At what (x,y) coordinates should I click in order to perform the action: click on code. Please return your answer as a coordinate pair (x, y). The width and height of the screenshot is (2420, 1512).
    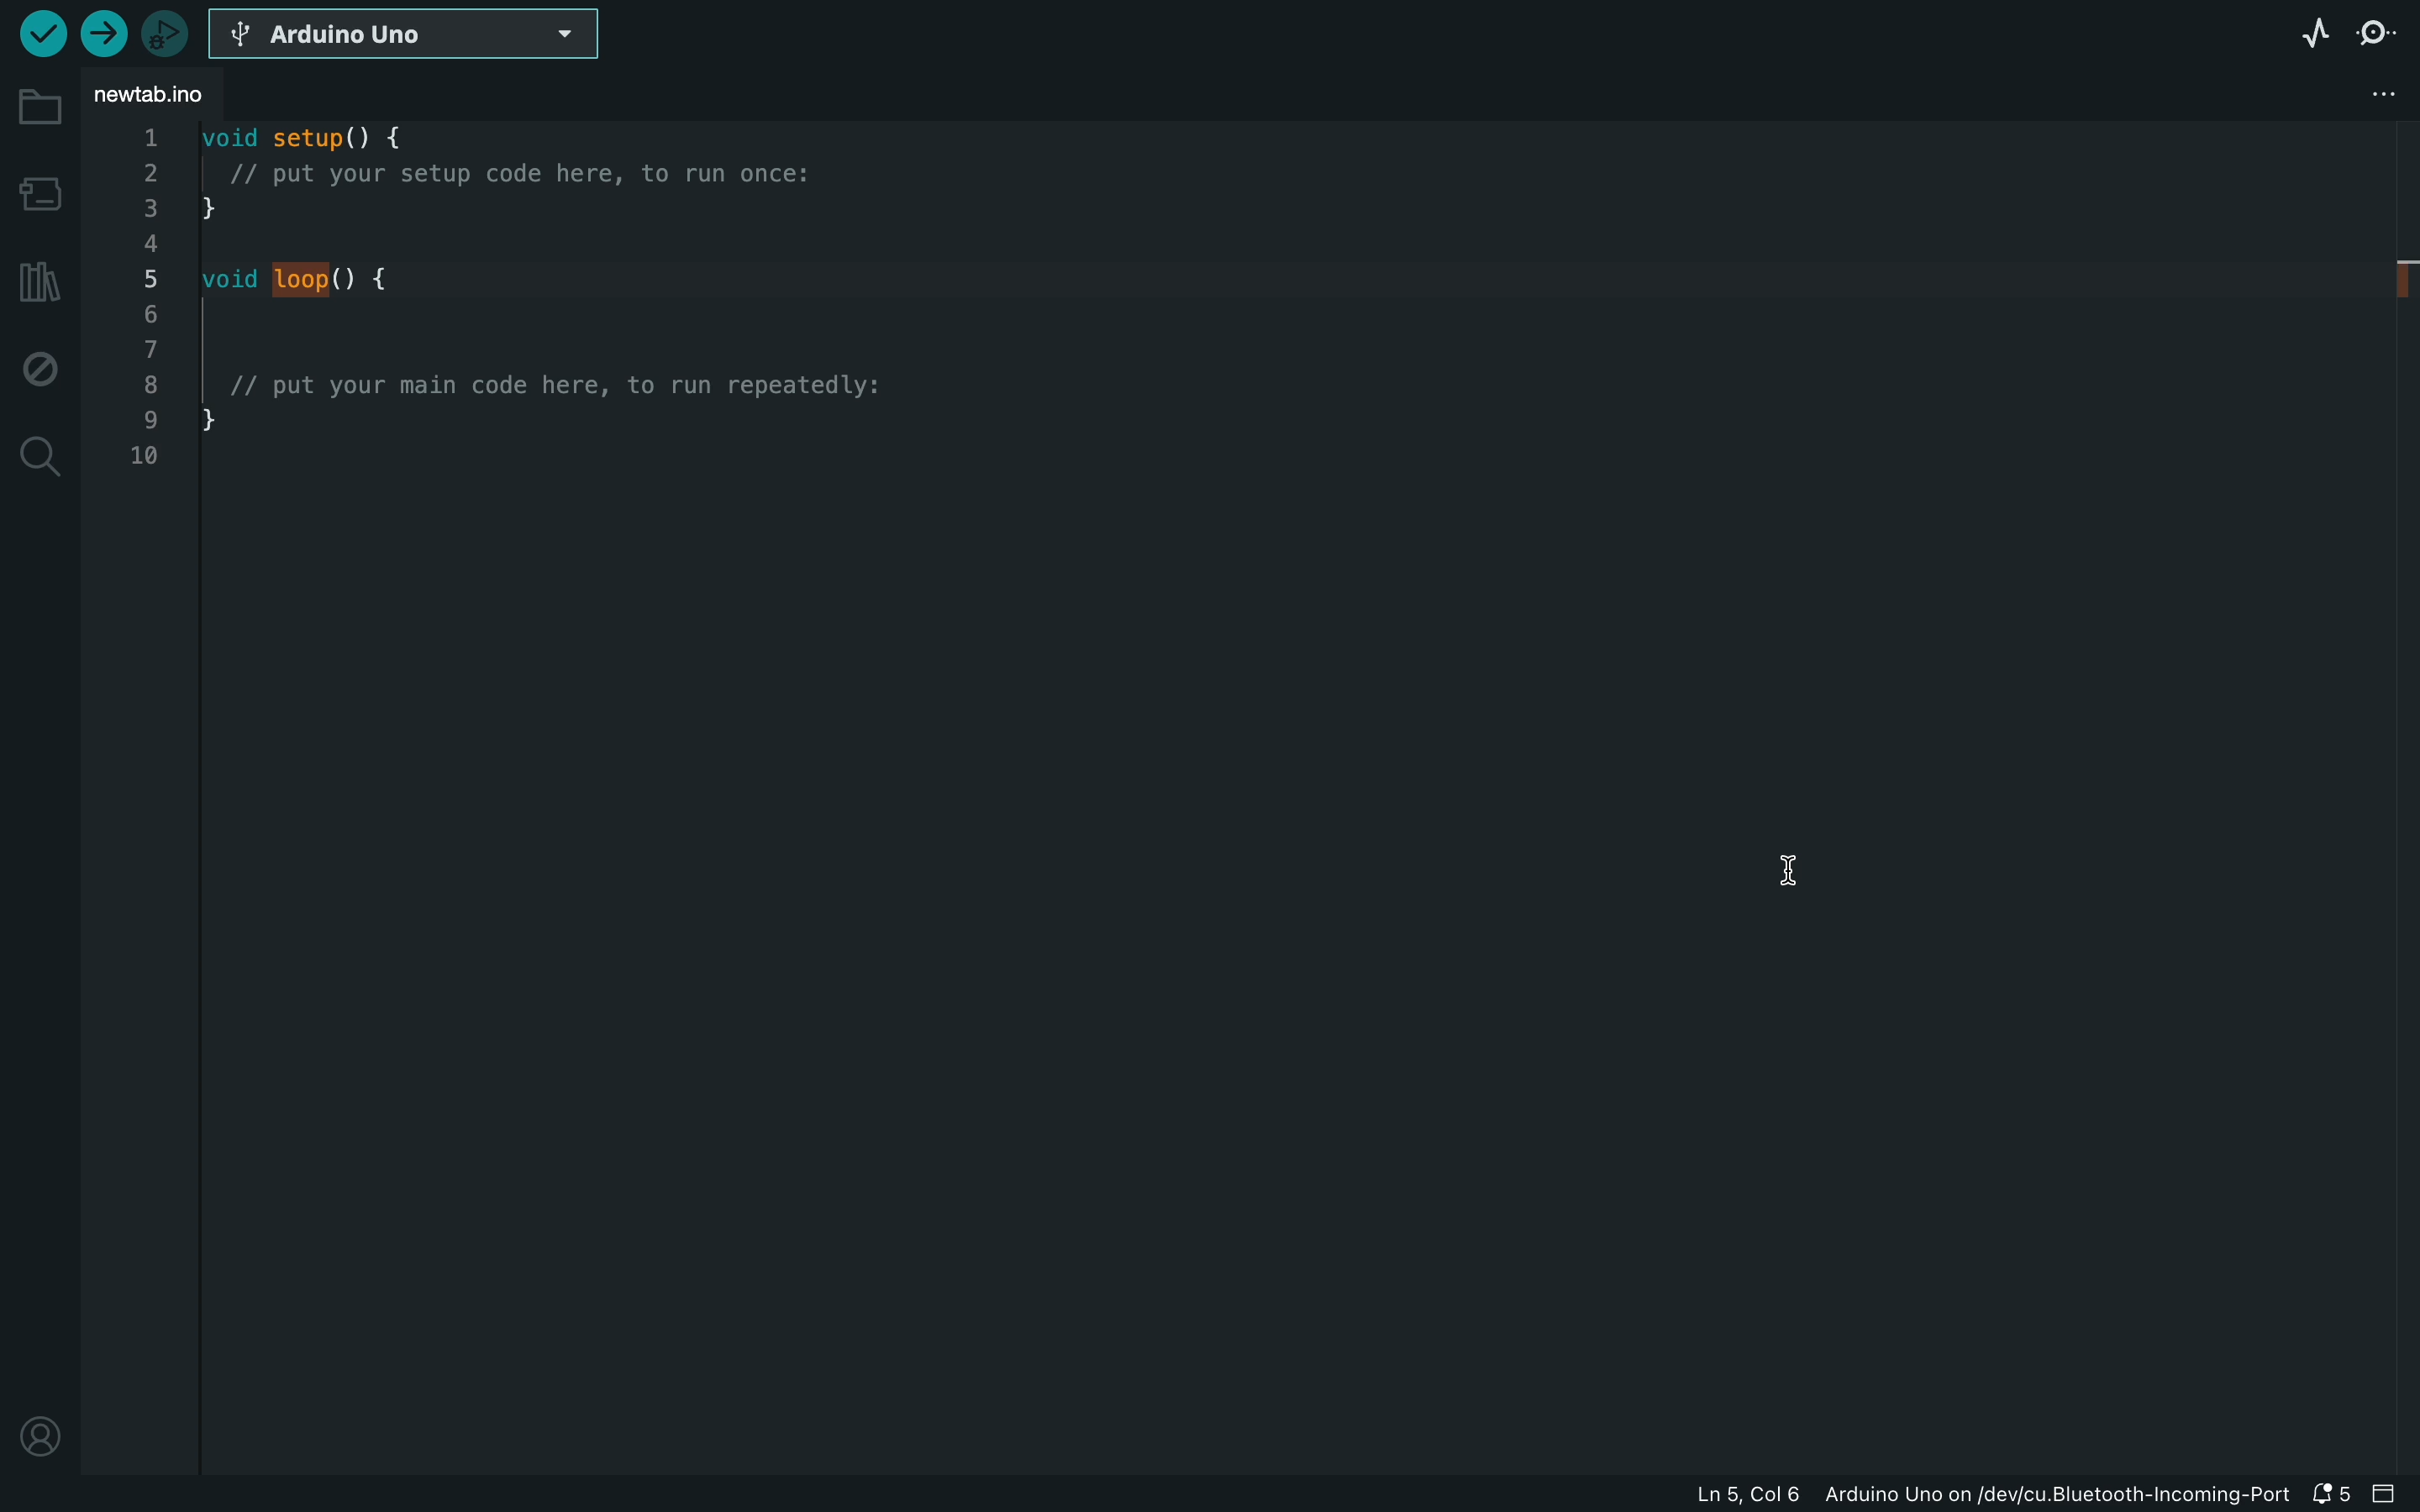
    Looking at the image, I should click on (528, 309).